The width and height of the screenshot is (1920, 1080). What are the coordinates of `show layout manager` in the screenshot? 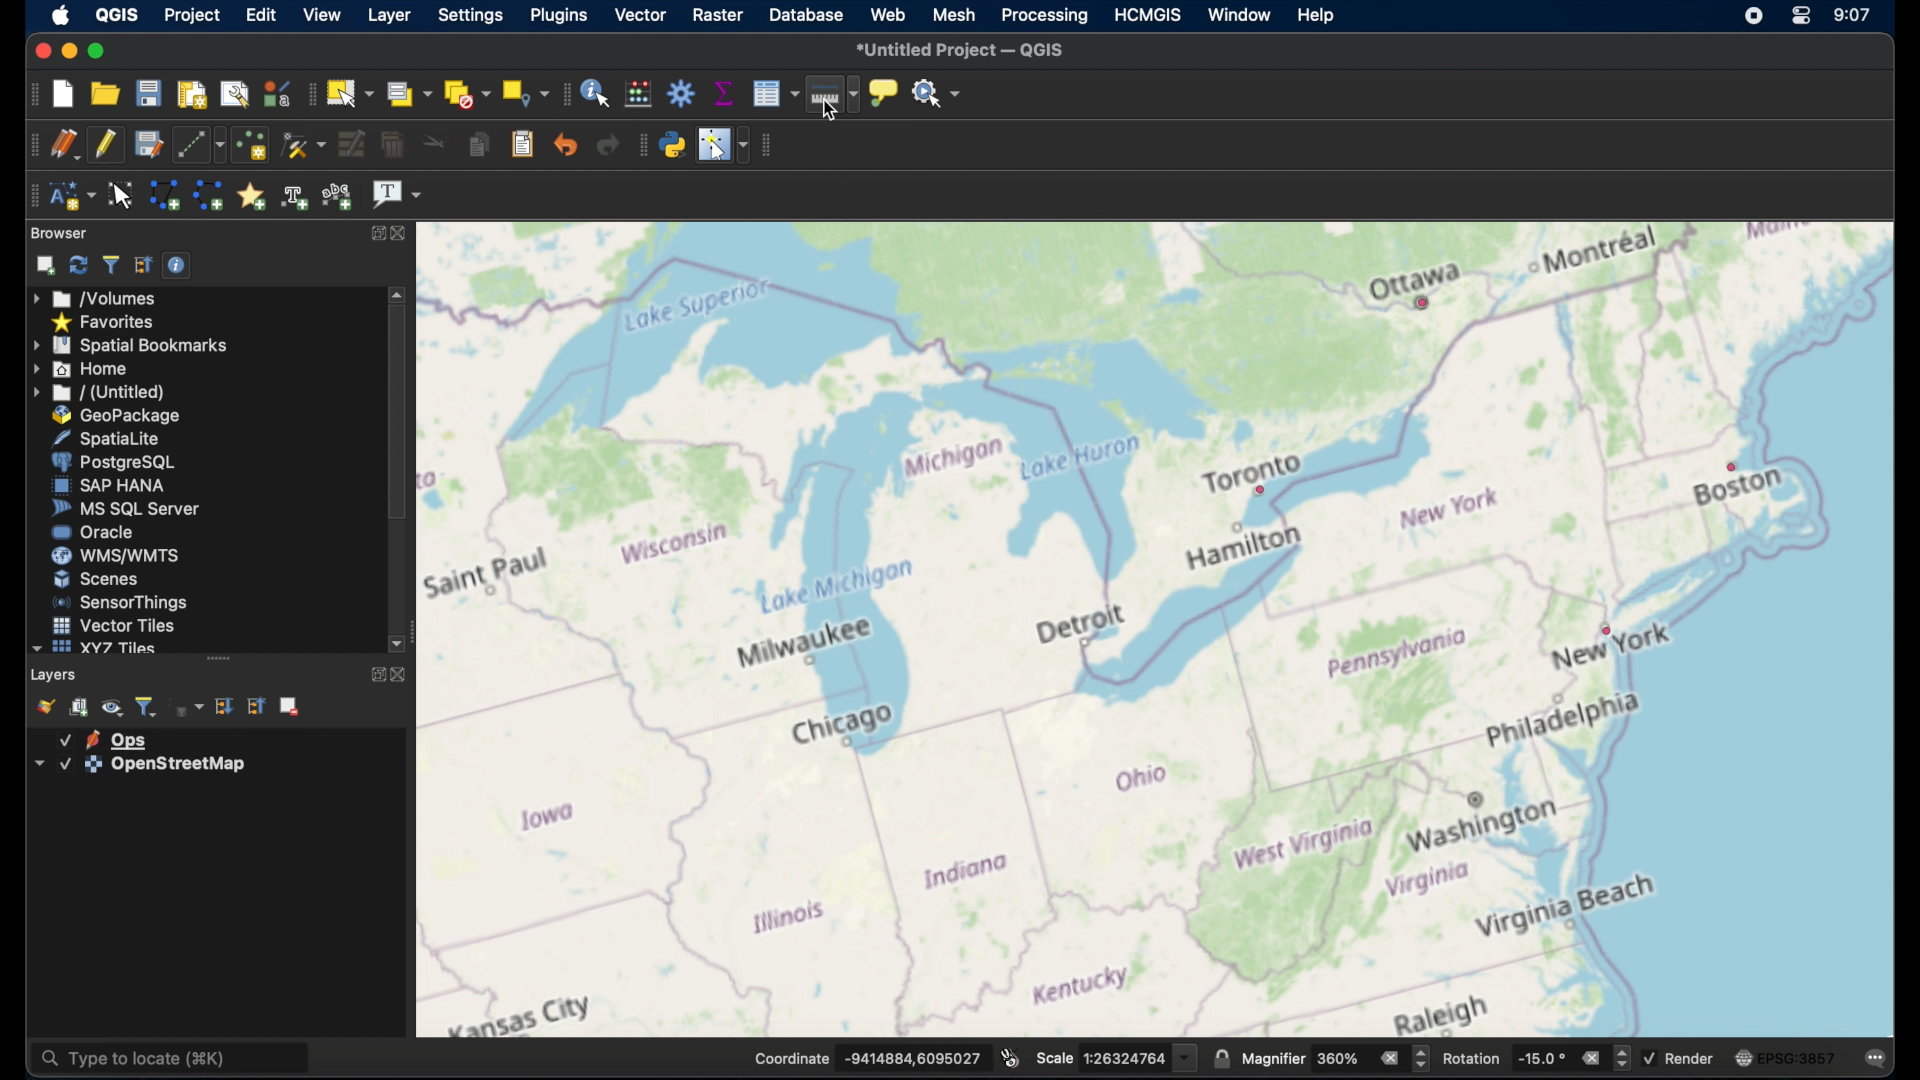 It's located at (234, 91).